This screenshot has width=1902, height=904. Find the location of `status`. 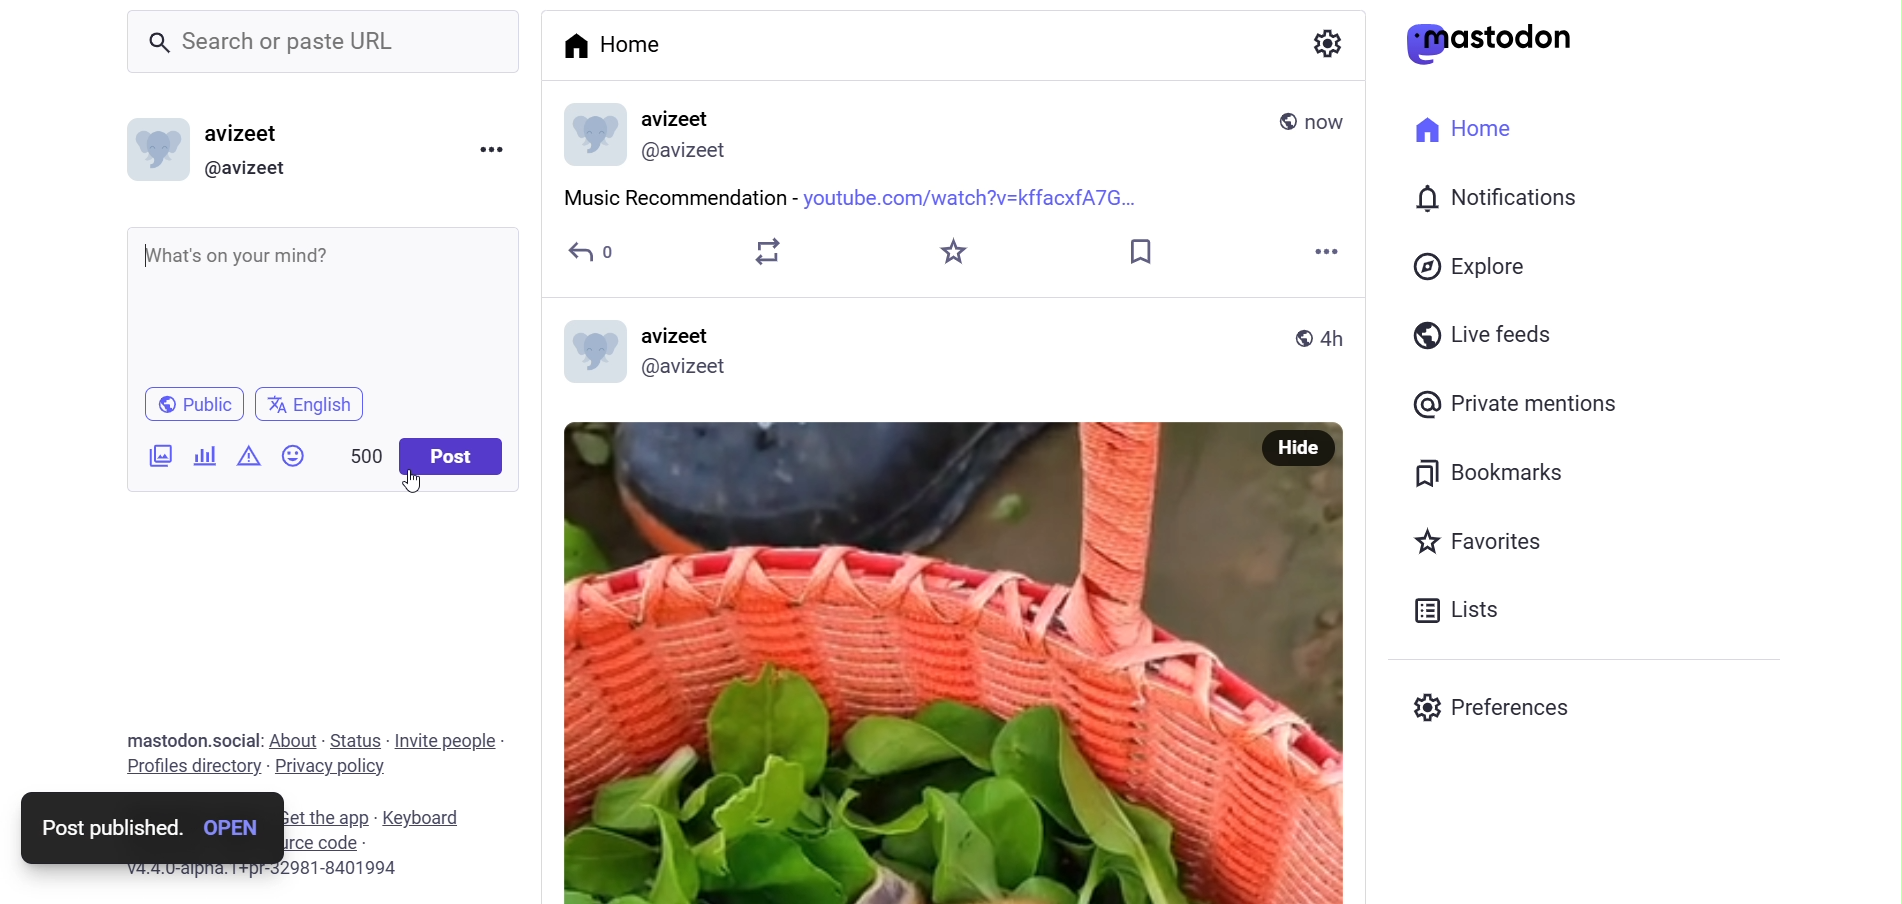

status is located at coordinates (356, 740).